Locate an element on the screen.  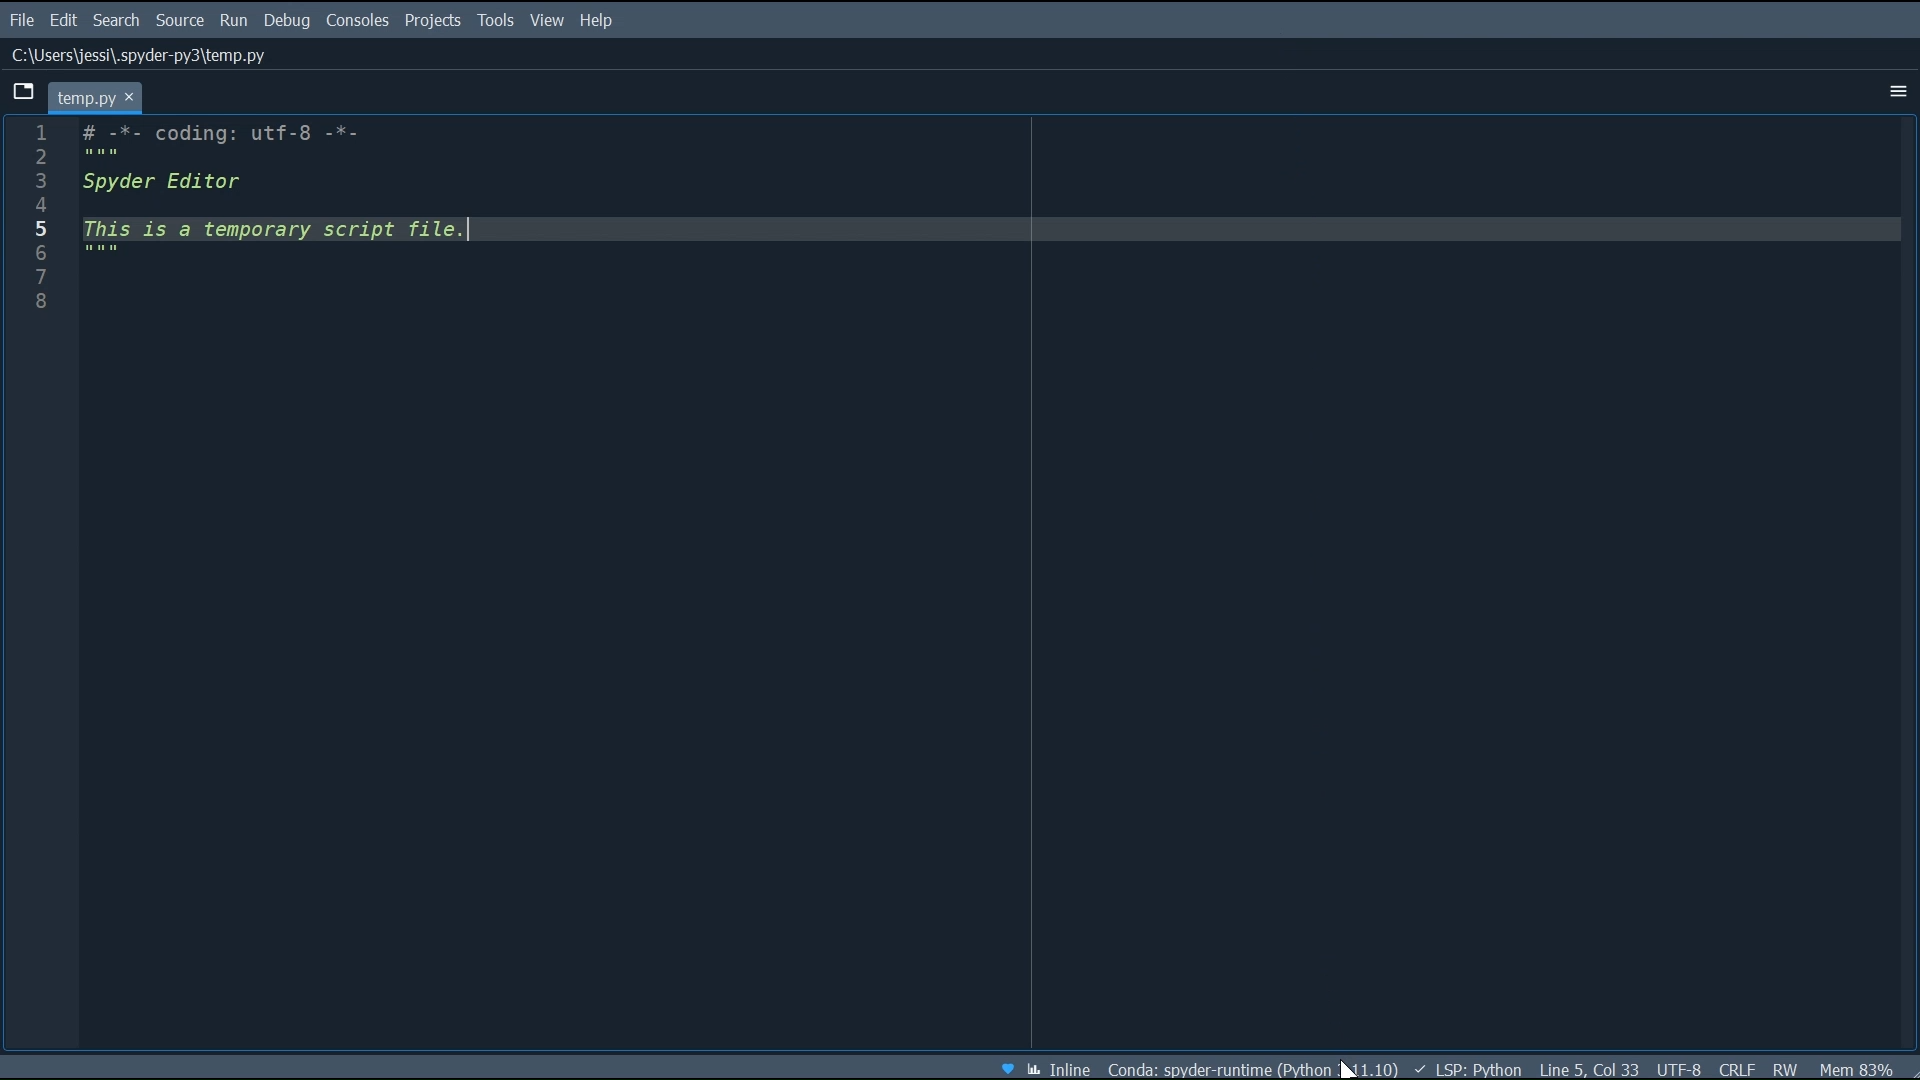
Line column is located at coordinates (37, 586).